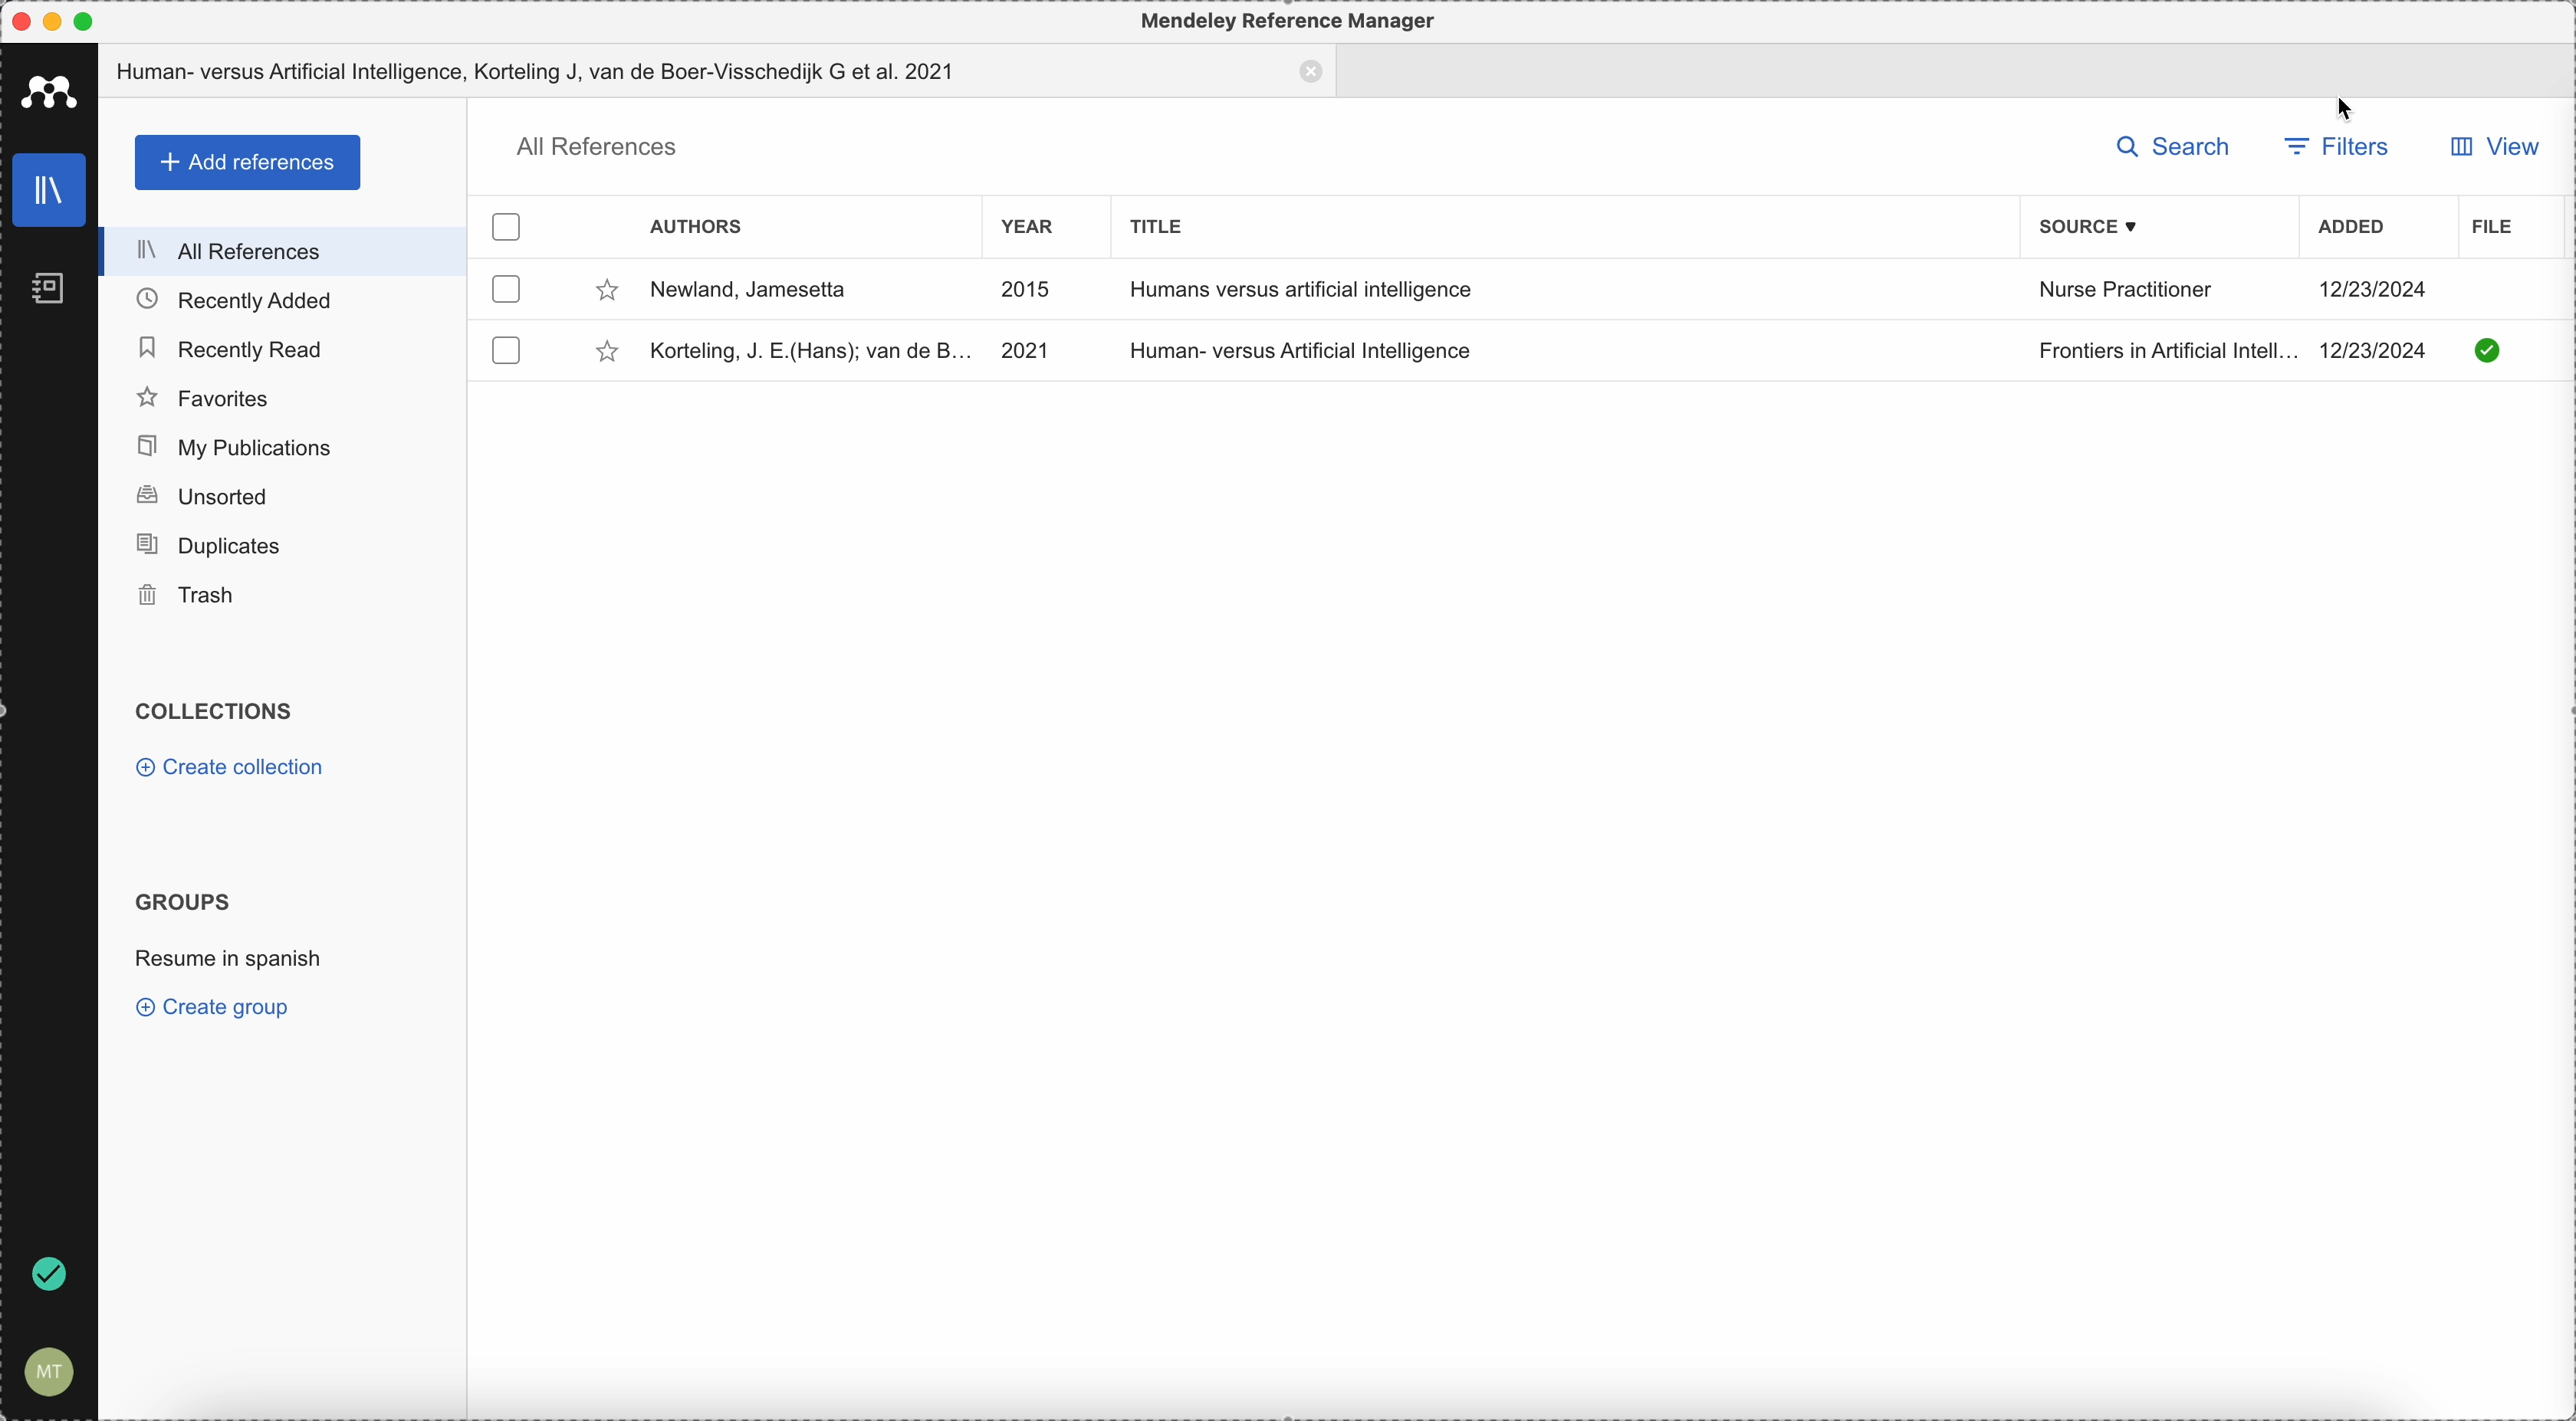 This screenshot has width=2576, height=1421. I want to click on account setting, so click(50, 1370).